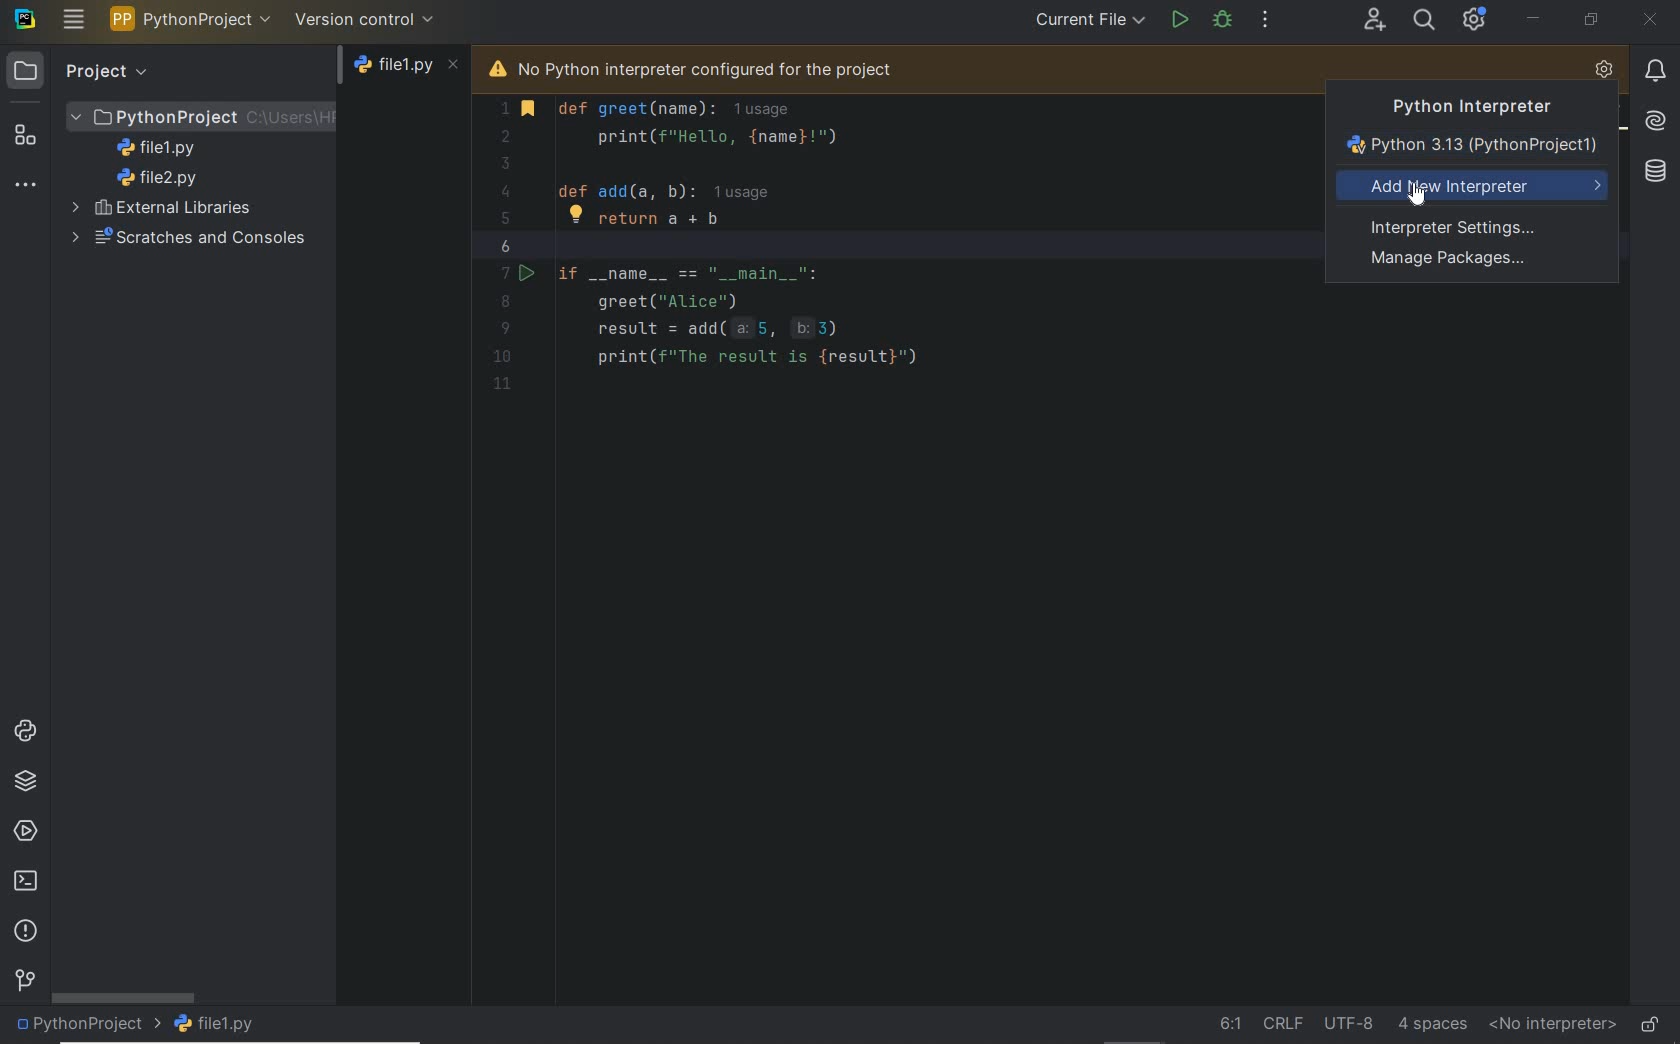 The image size is (1680, 1044). Describe the element at coordinates (1534, 18) in the screenshot. I see `MINIMIZE` at that location.